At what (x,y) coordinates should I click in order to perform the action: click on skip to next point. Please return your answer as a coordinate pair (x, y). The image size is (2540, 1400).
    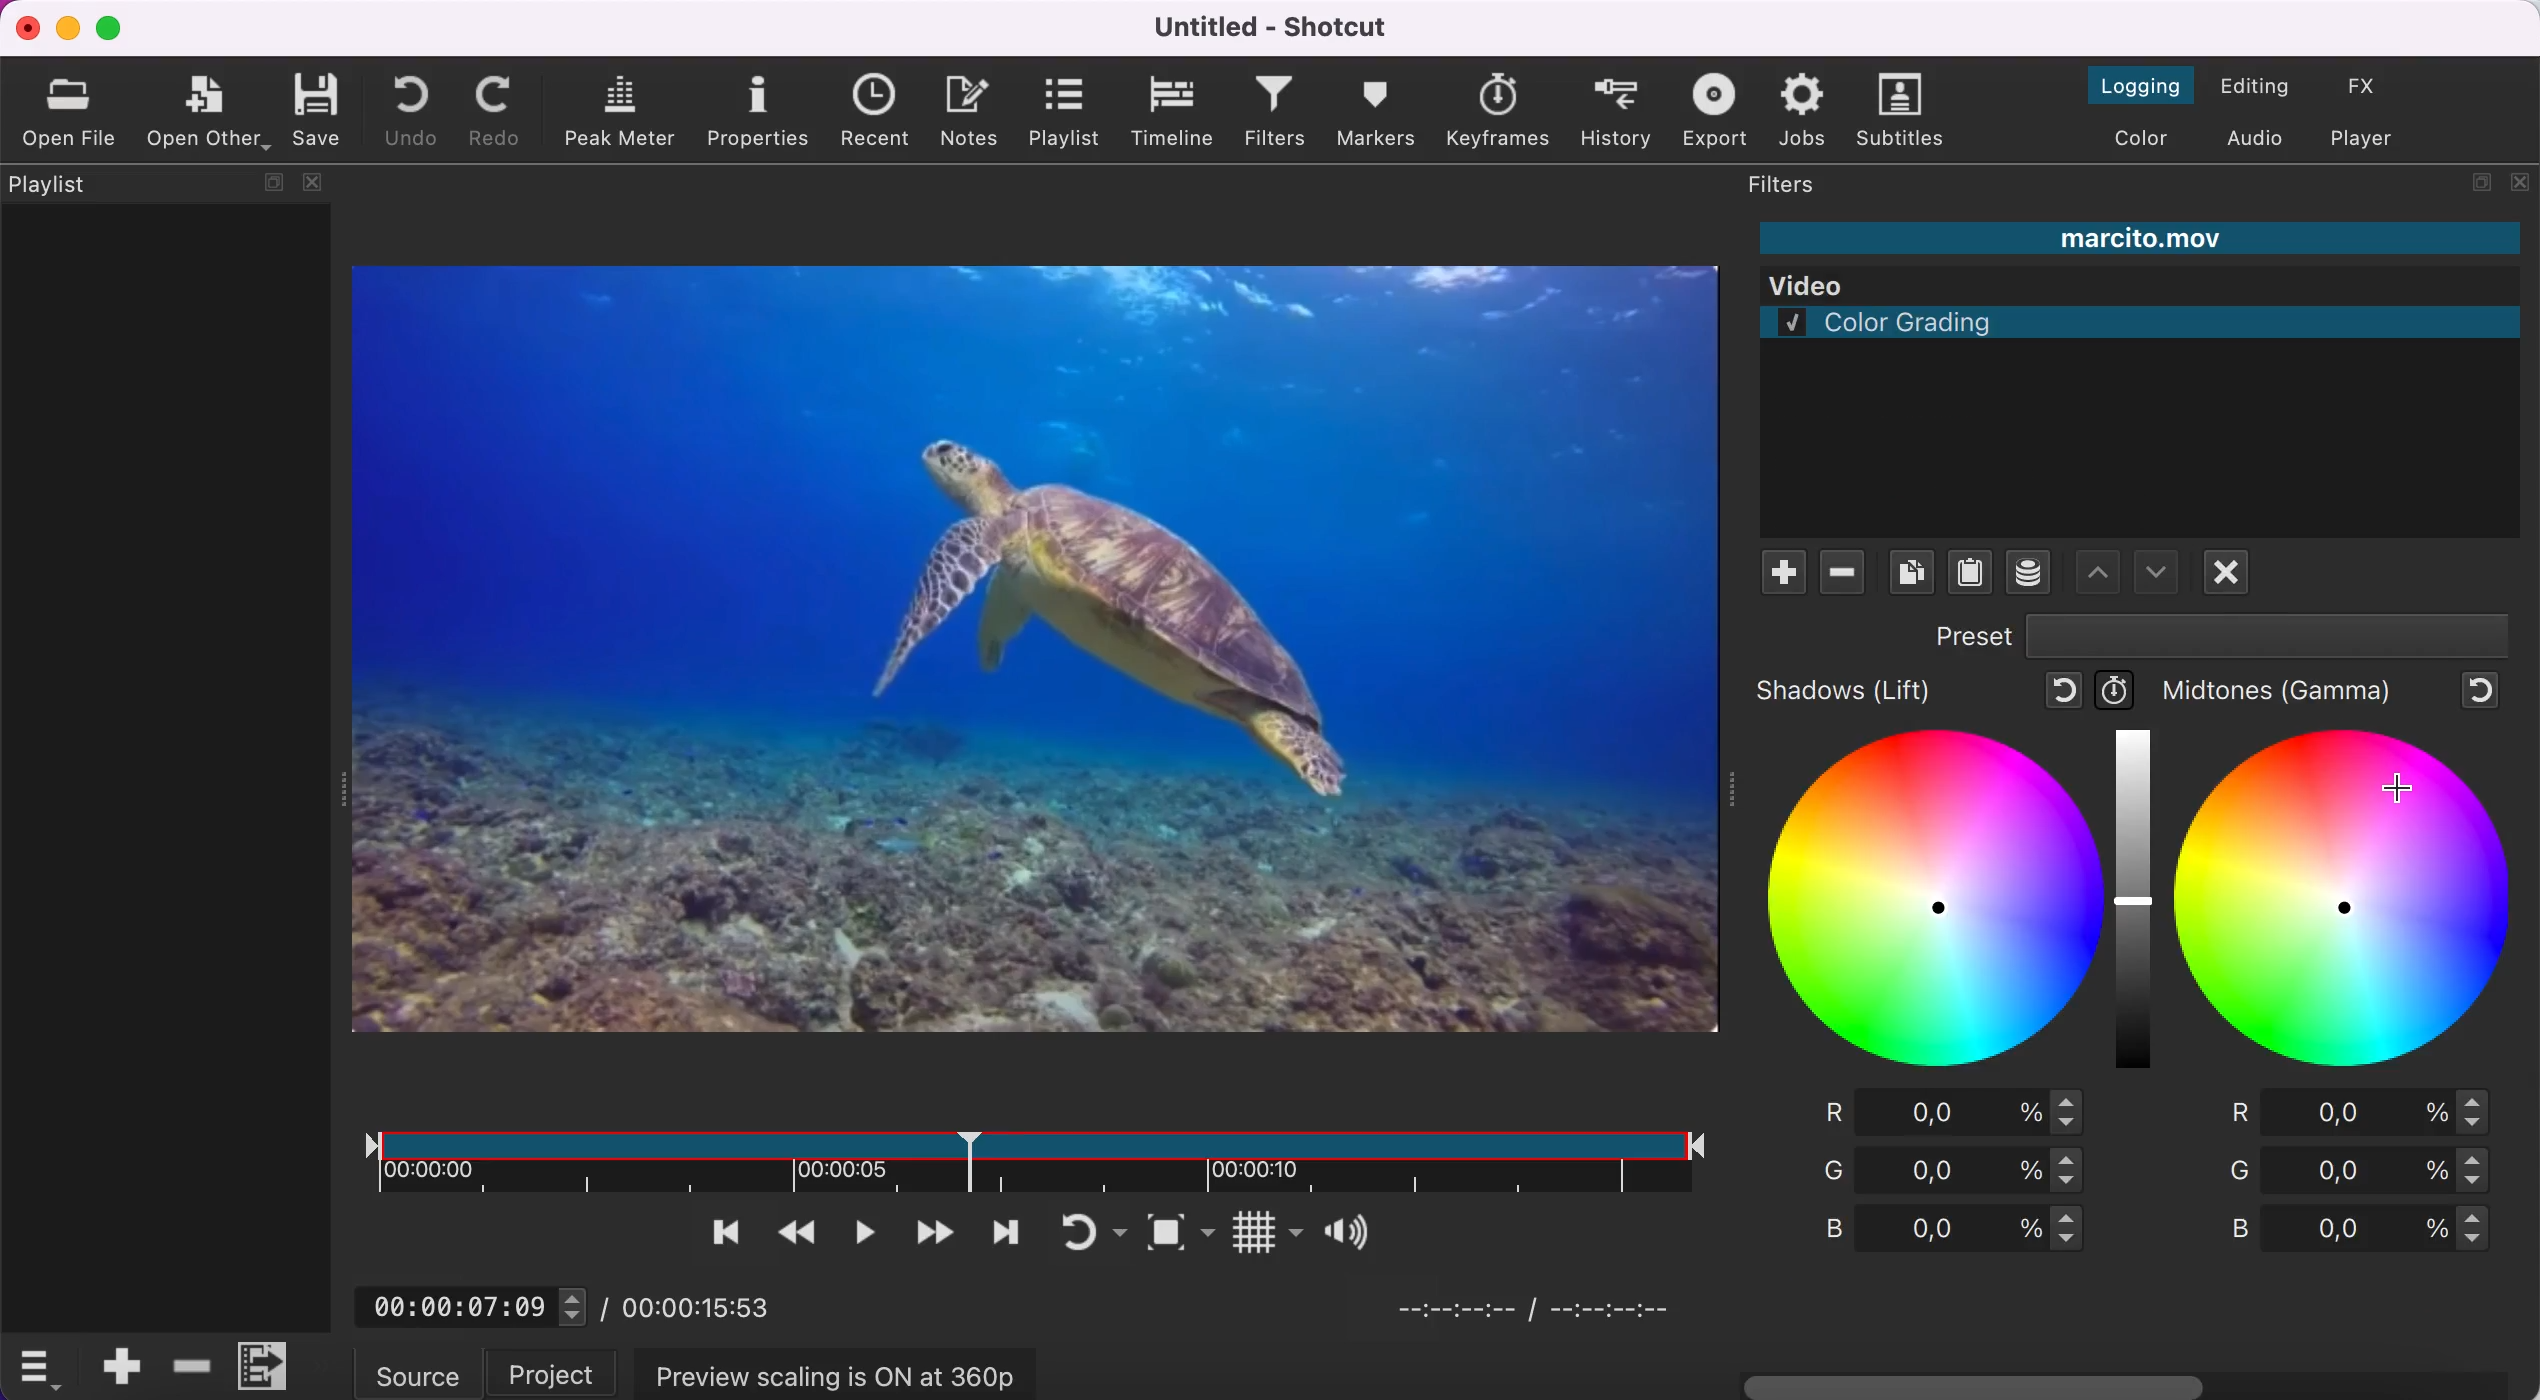
    Looking at the image, I should click on (1002, 1232).